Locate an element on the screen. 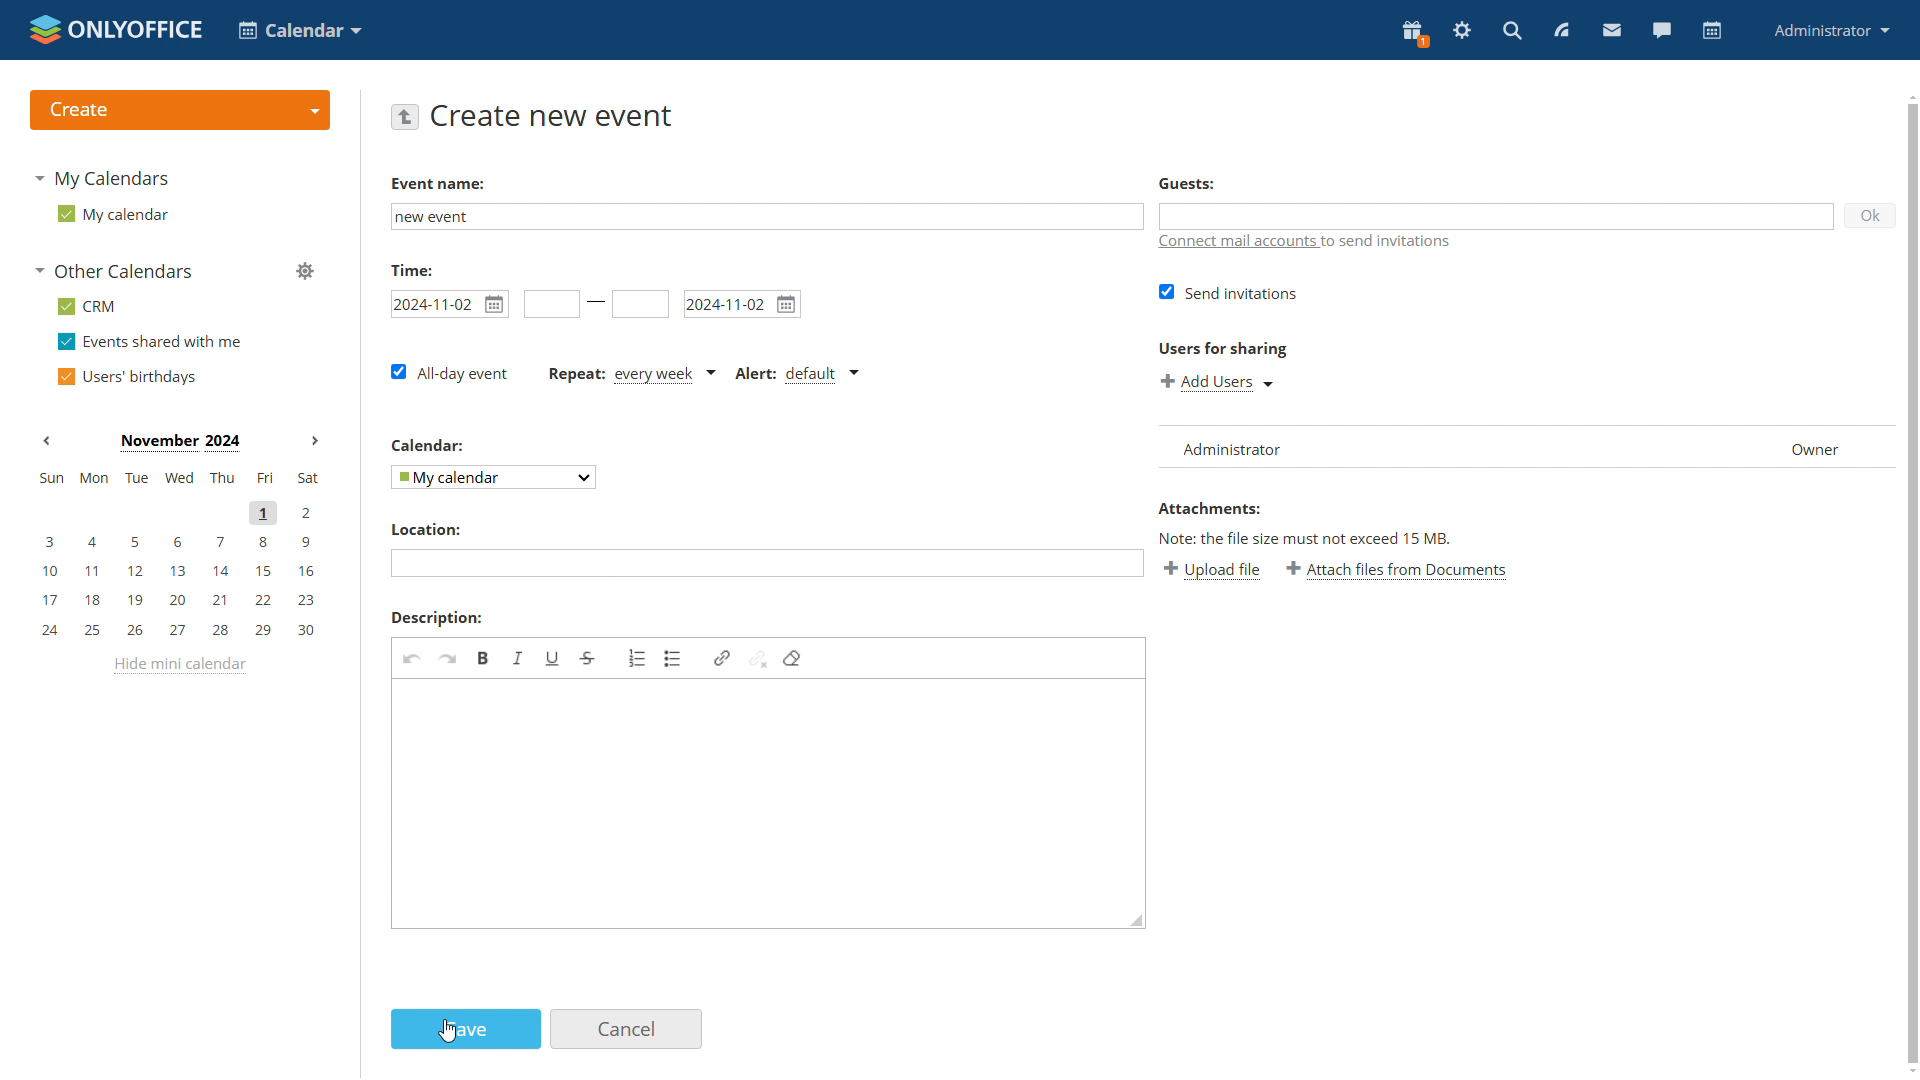 The height and width of the screenshot is (1080, 1920). save is located at coordinates (466, 1030).